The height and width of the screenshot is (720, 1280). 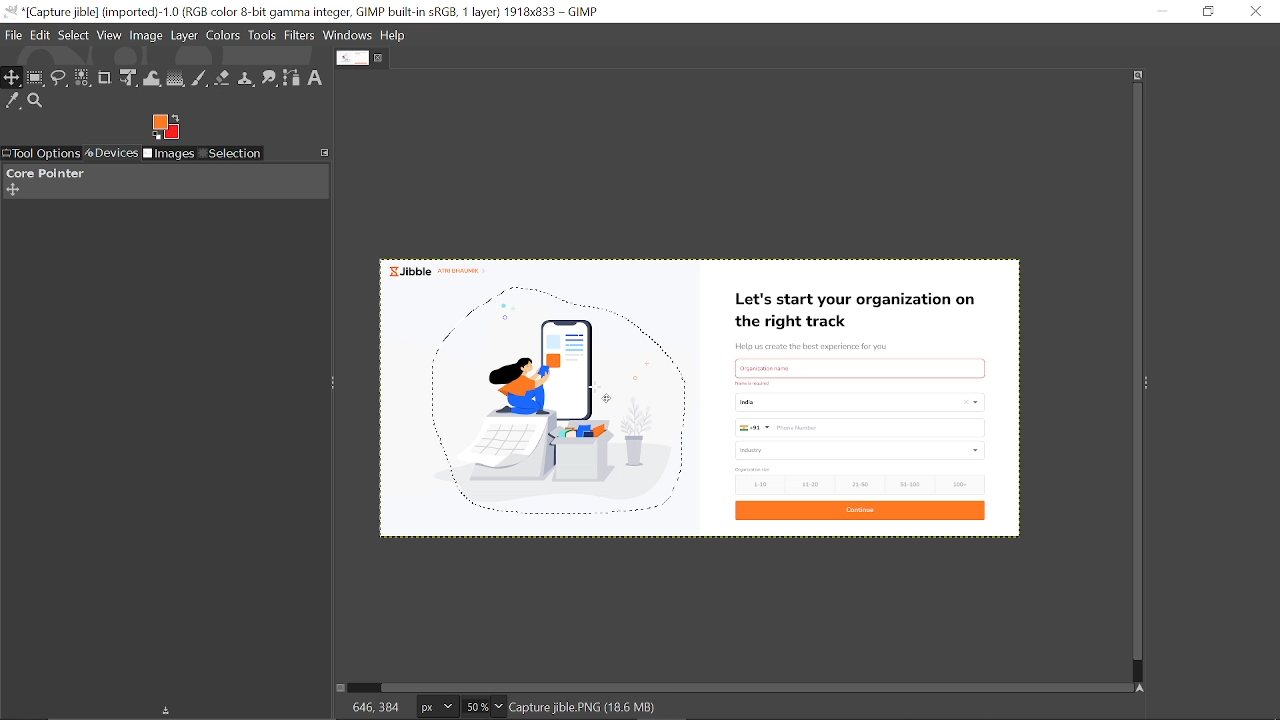 What do you see at coordinates (376, 706) in the screenshot?
I see `646, 384` at bounding box center [376, 706].